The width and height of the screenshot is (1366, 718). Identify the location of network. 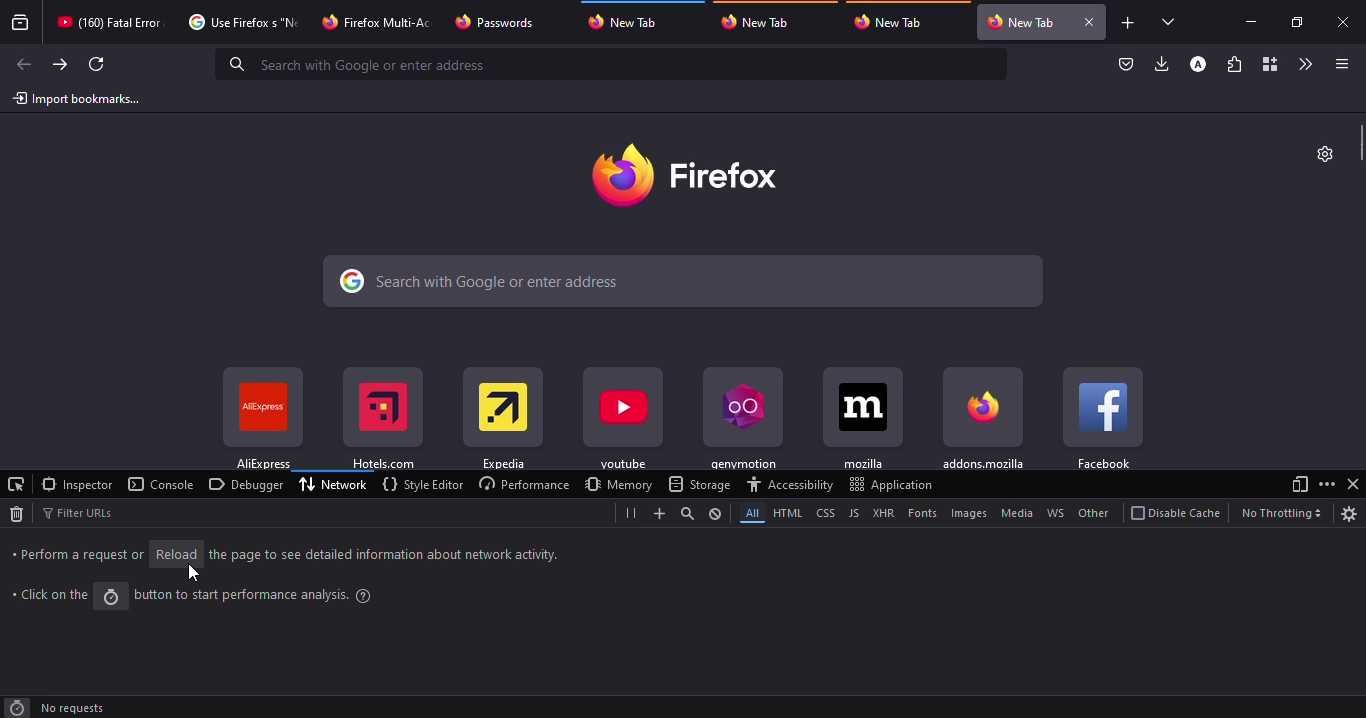
(335, 483).